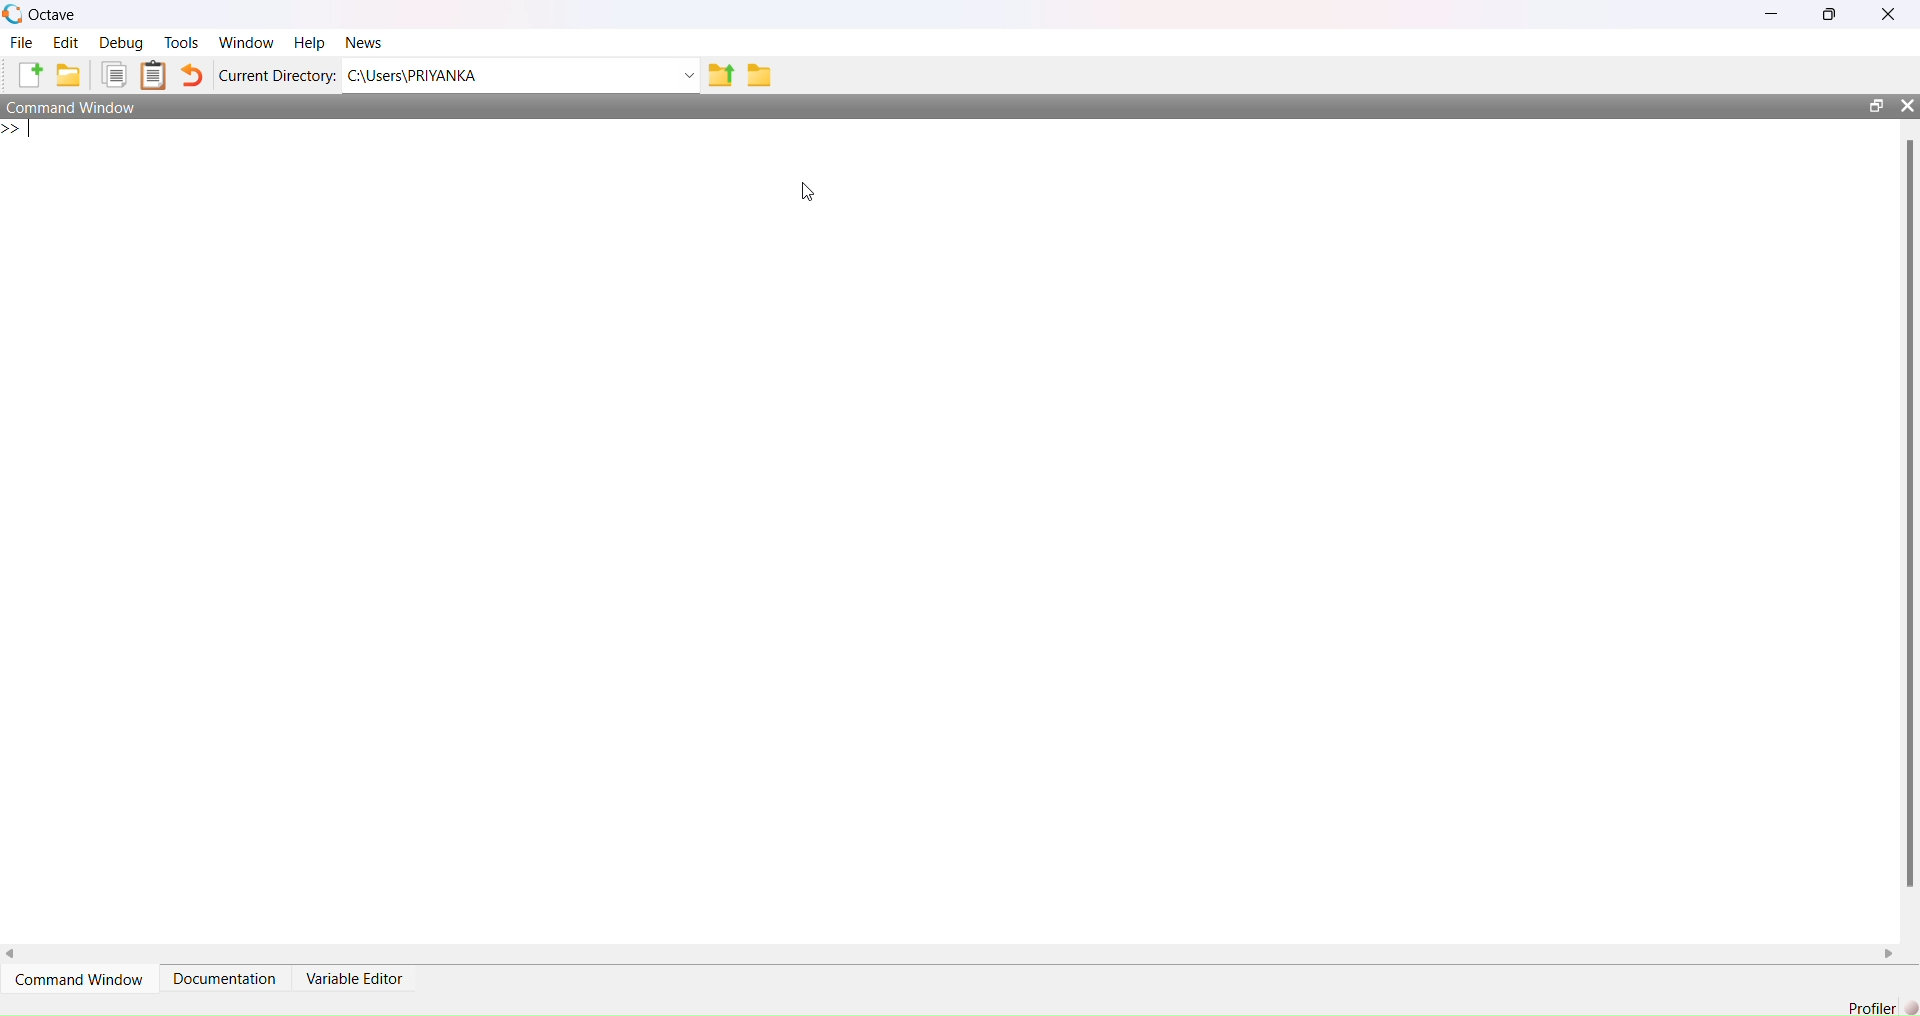  I want to click on Command Window, so click(71, 106).